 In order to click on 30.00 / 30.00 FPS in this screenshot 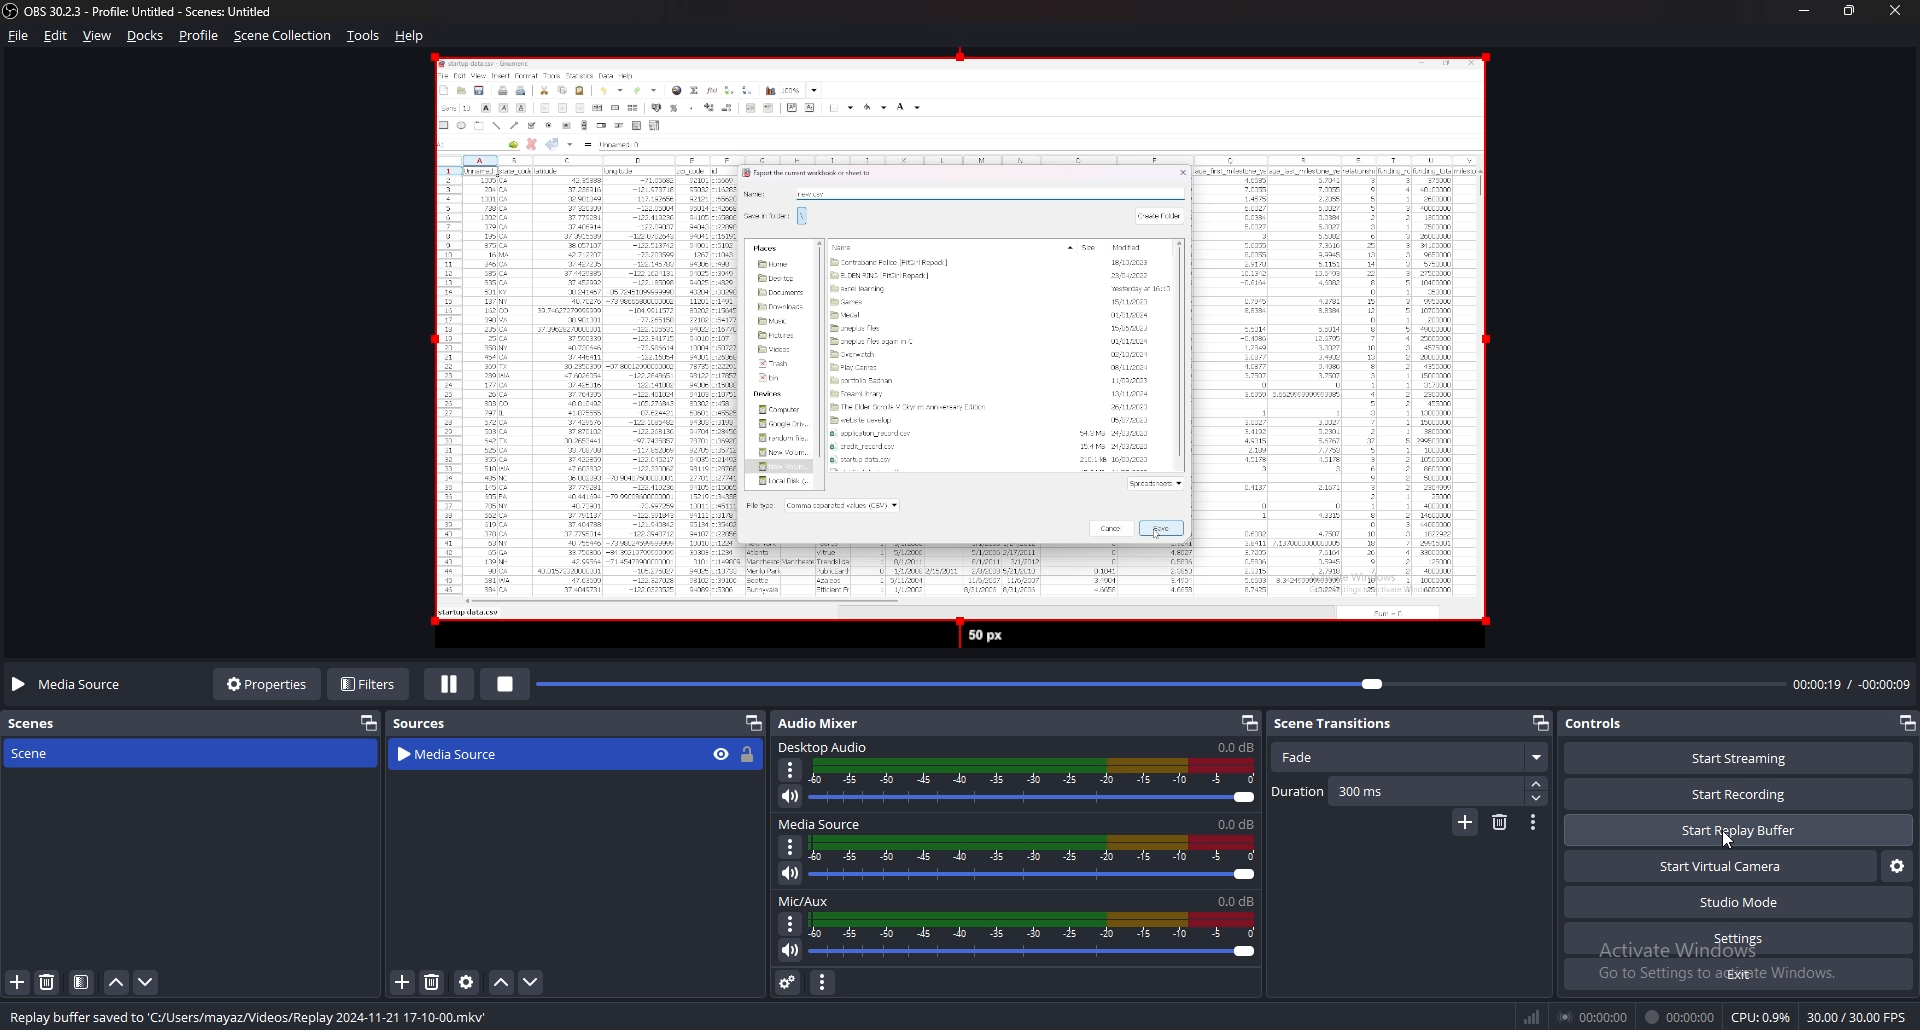, I will do `click(1857, 1017)`.